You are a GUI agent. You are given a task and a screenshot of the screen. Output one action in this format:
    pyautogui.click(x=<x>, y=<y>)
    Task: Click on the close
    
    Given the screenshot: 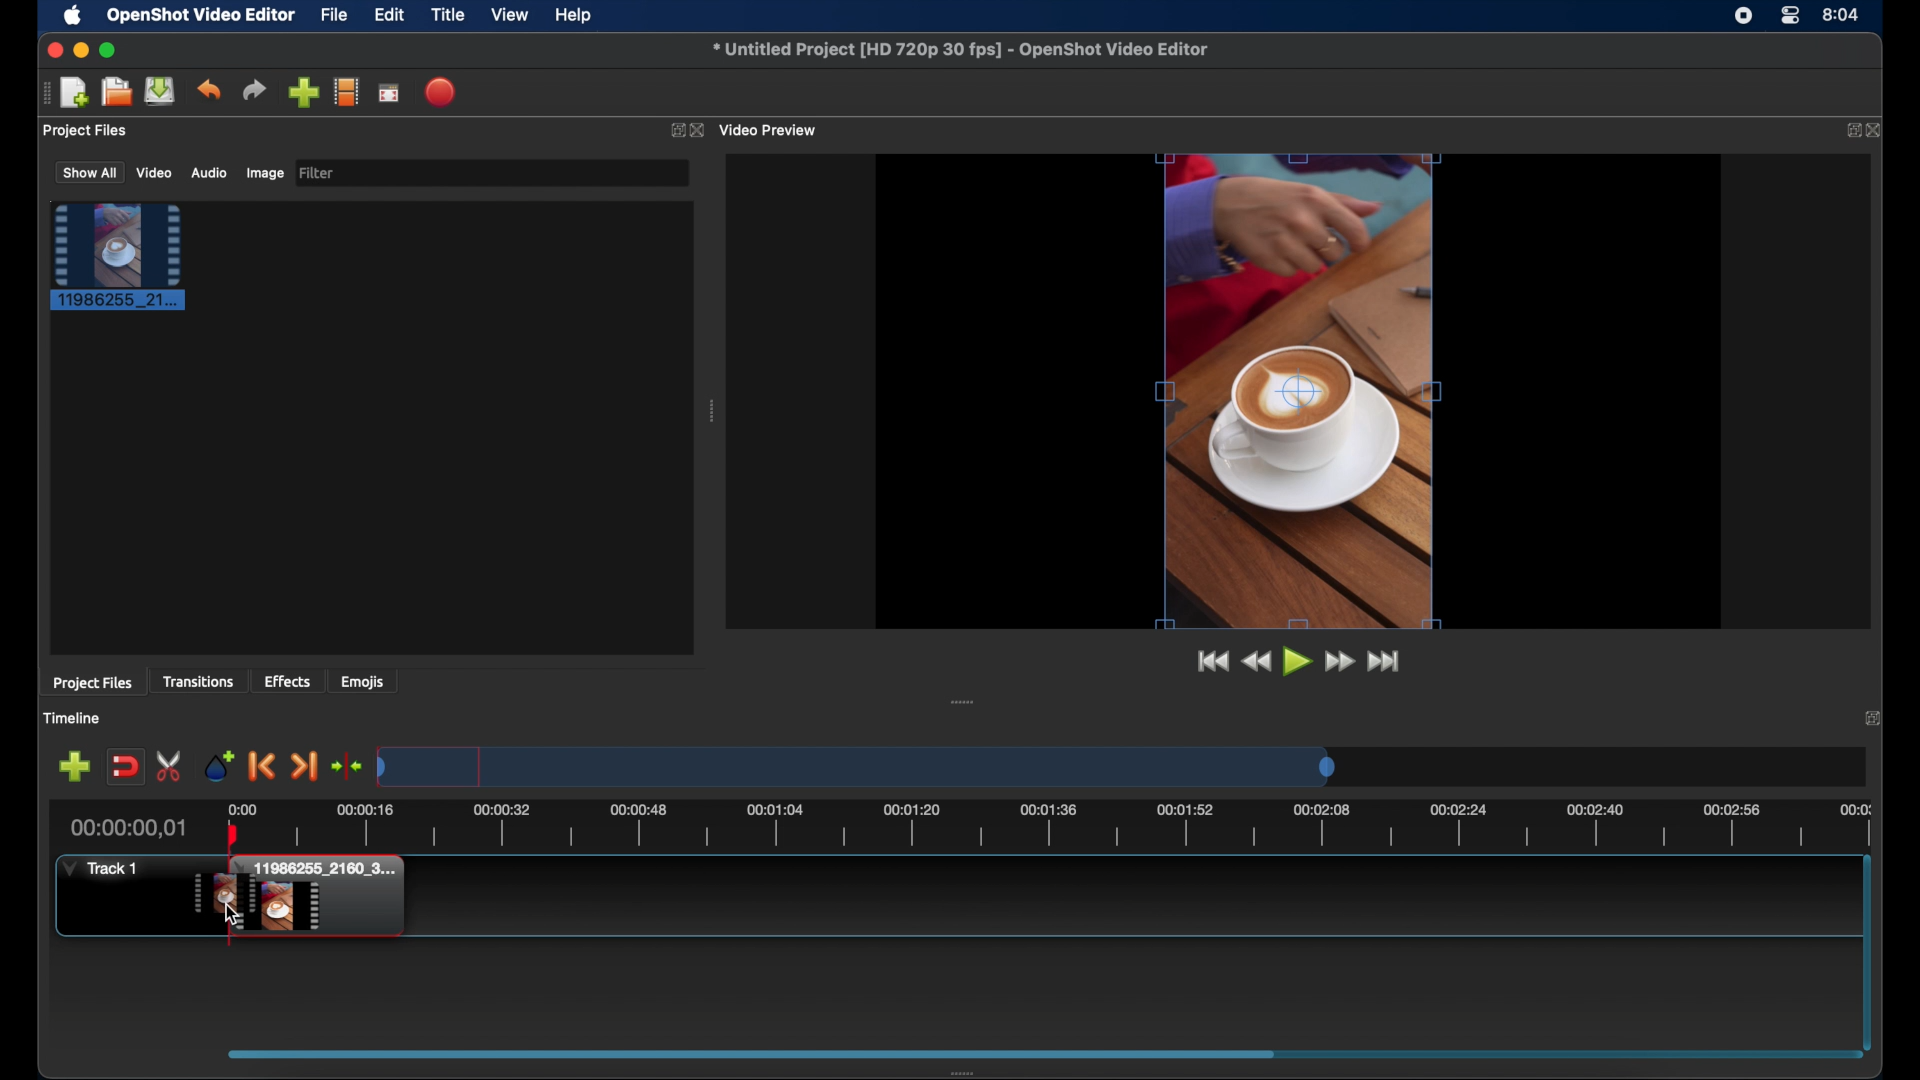 What is the action you would take?
    pyautogui.click(x=698, y=130)
    